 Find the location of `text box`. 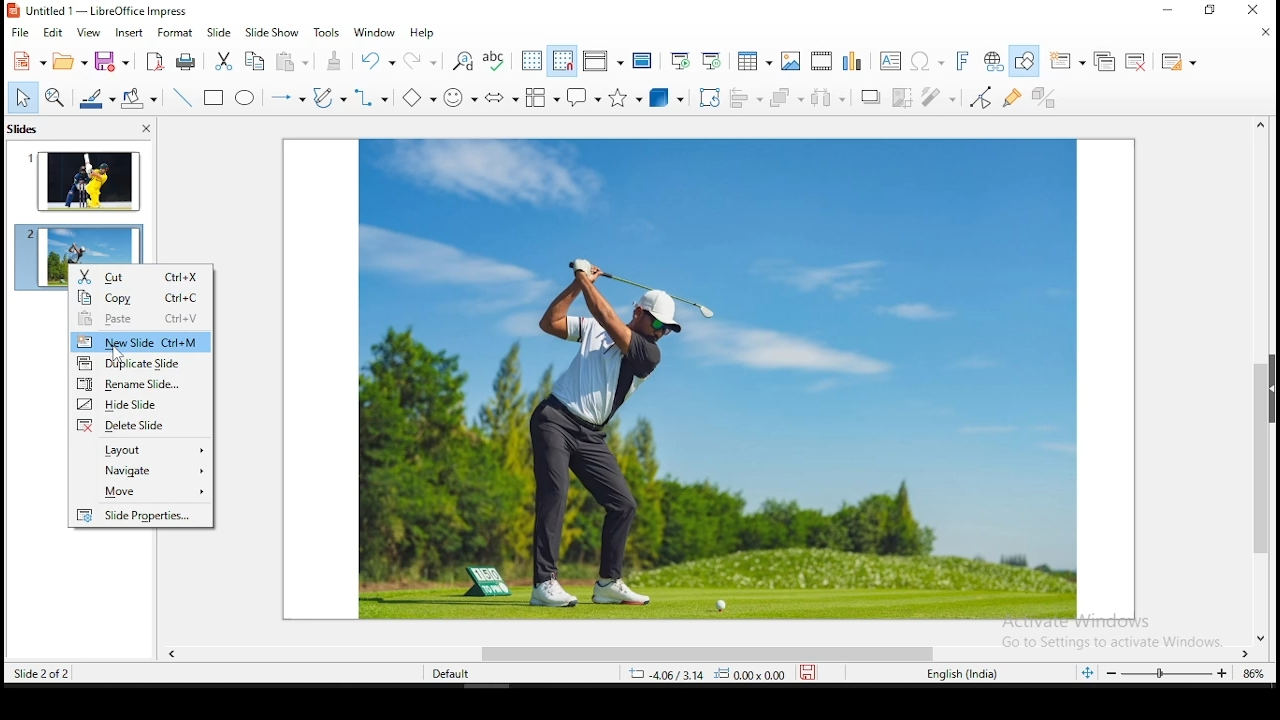

text box is located at coordinates (888, 60).